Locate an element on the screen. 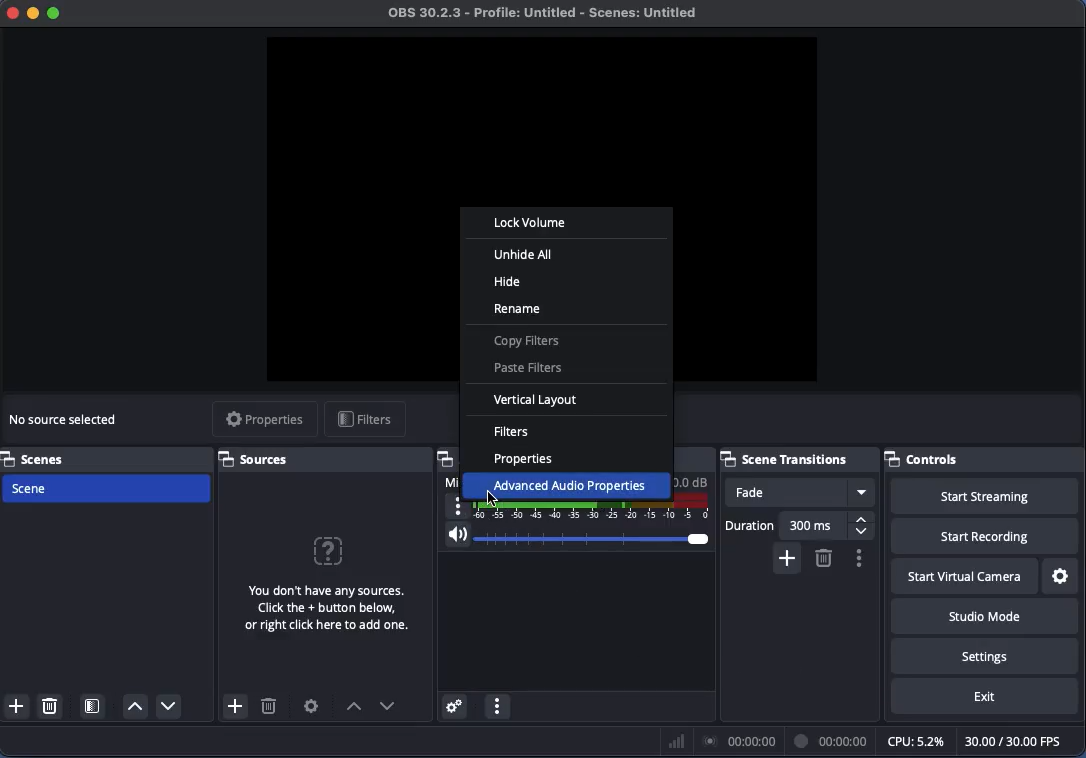 The height and width of the screenshot is (758, 1086). Sources is located at coordinates (259, 459).